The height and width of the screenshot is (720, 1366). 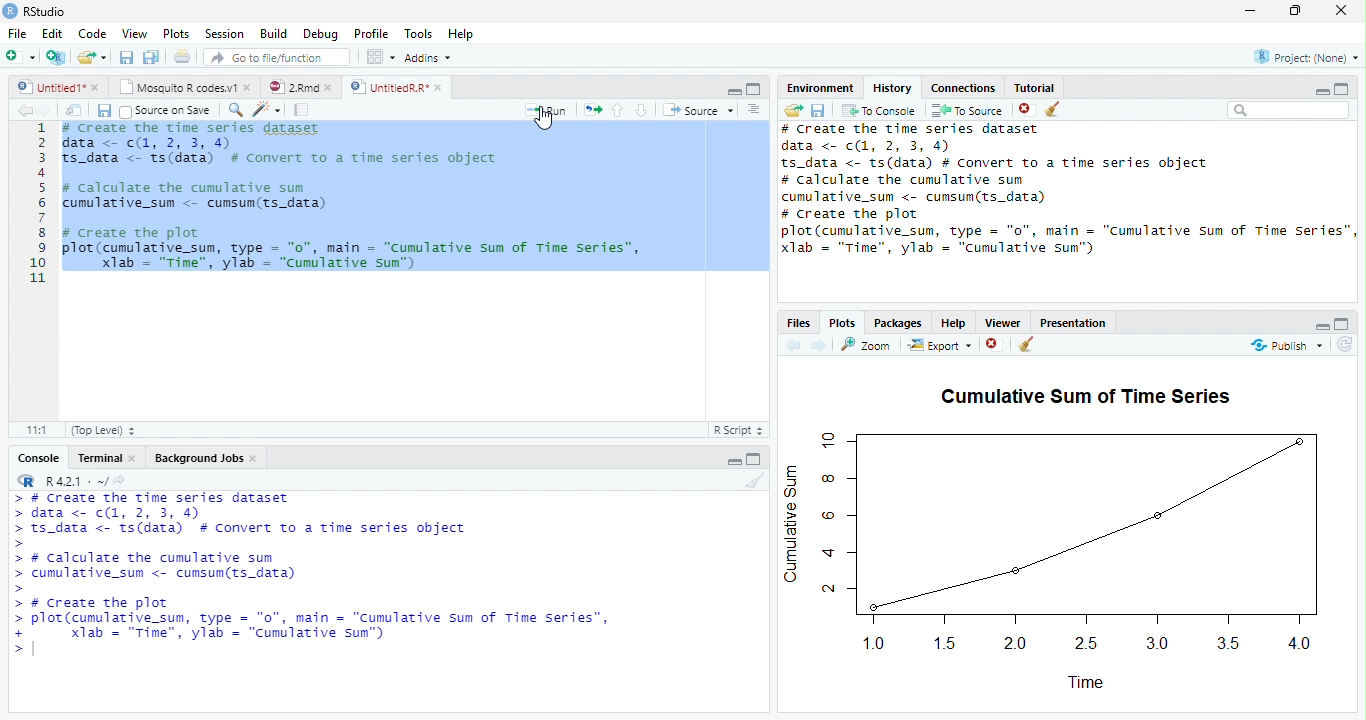 What do you see at coordinates (791, 346) in the screenshot?
I see `Back` at bounding box center [791, 346].